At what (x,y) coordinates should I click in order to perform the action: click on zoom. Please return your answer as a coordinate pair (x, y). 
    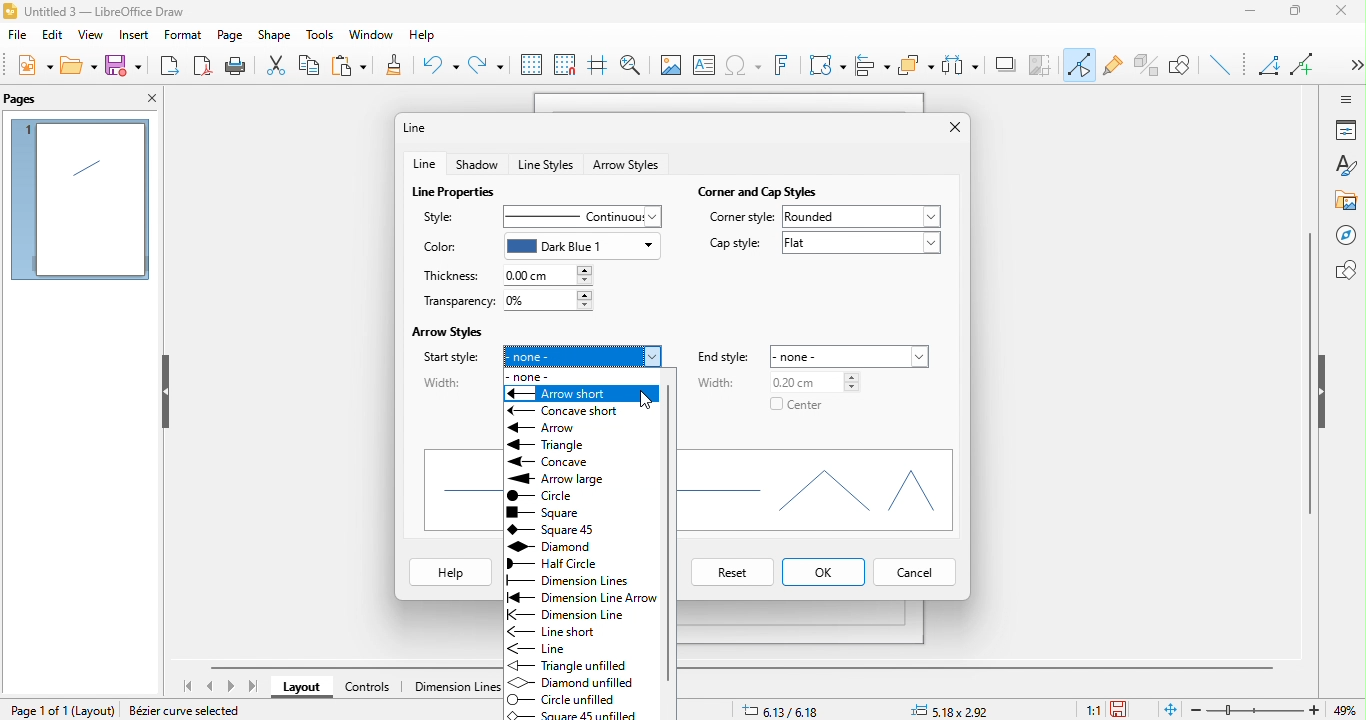
    Looking at the image, I should click on (1278, 710).